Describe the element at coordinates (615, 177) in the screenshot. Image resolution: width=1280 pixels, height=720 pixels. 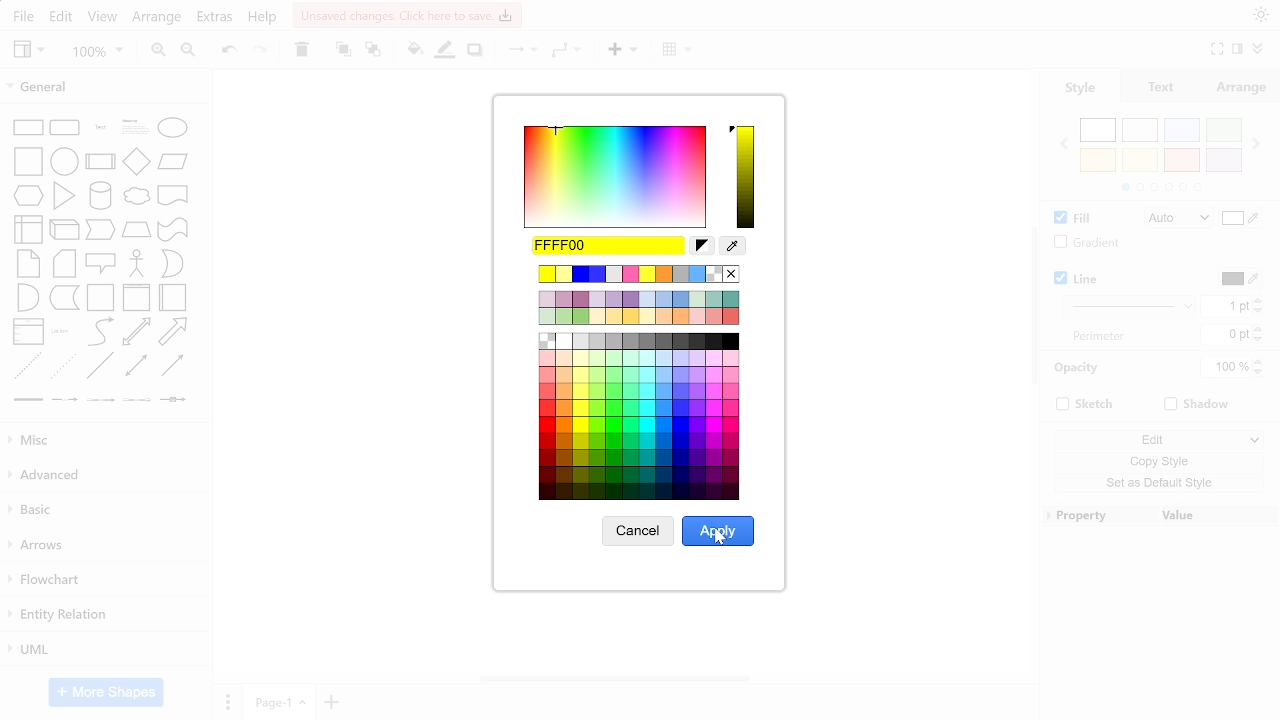
I see `color spectrum` at that location.